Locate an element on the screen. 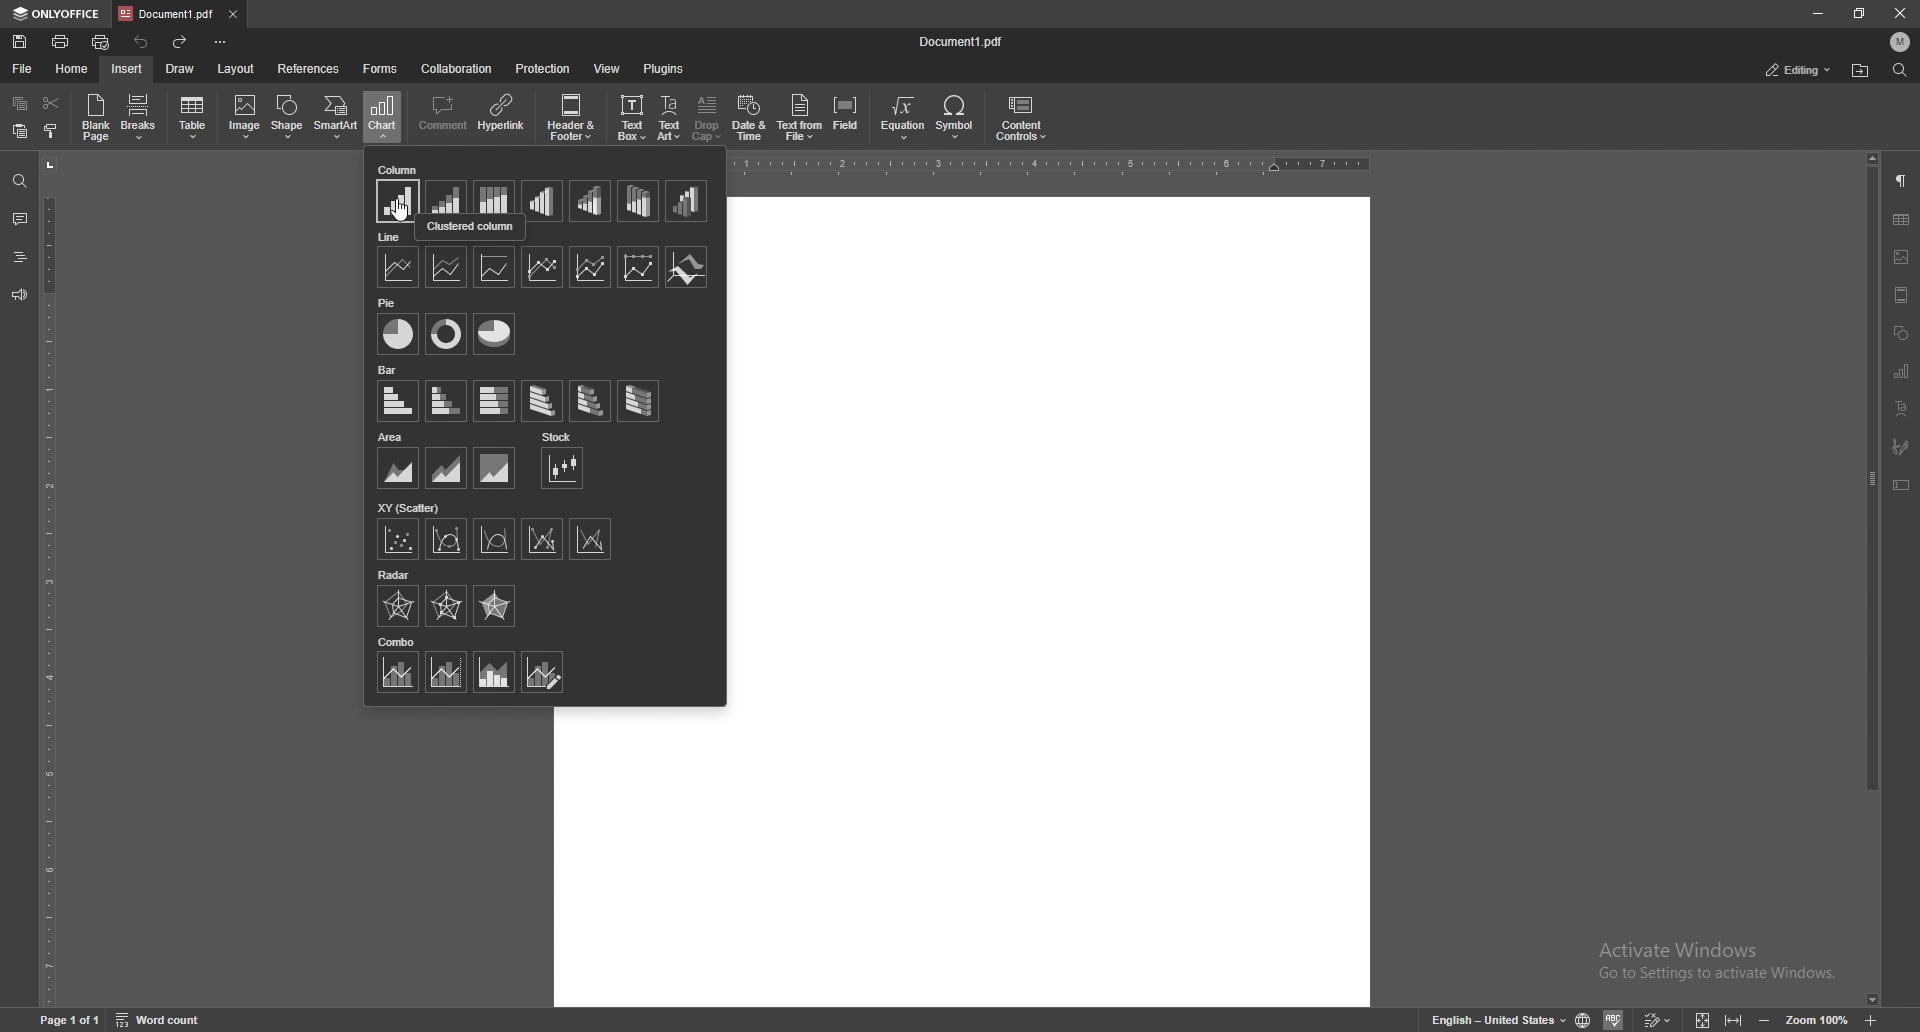 The image size is (1920, 1032). copy style is located at coordinates (49, 132).